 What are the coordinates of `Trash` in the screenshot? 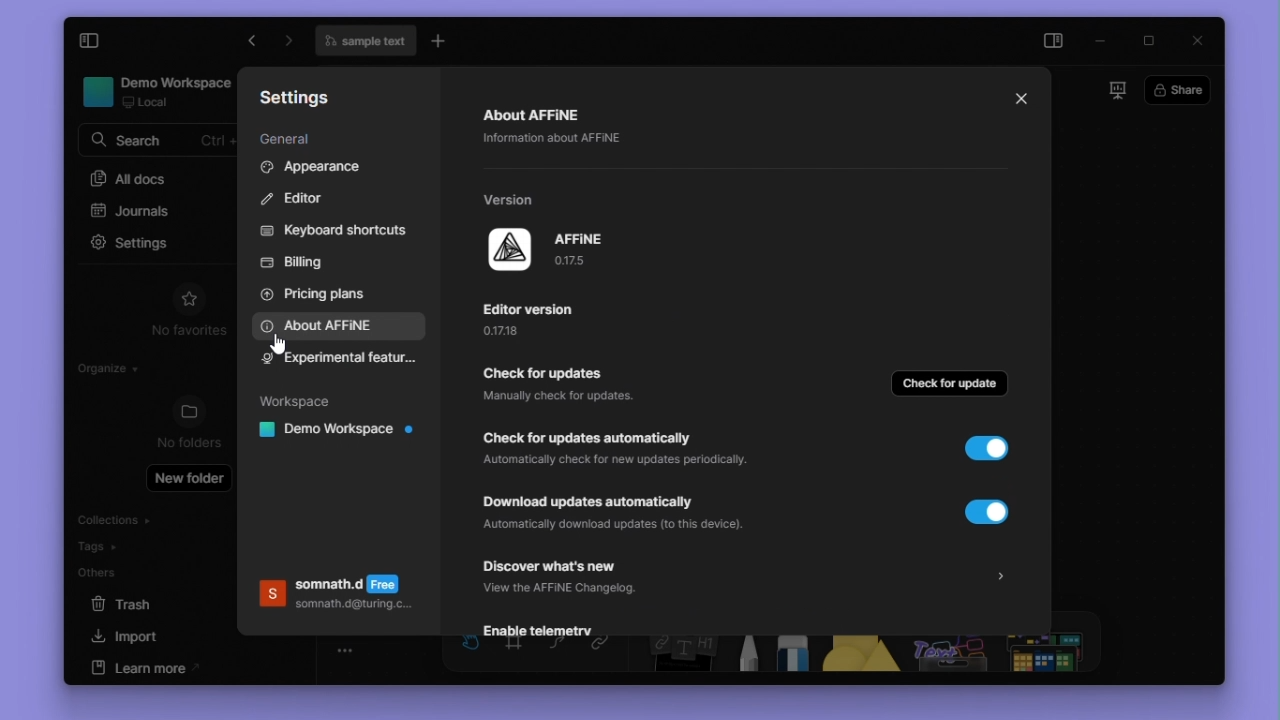 It's located at (123, 602).